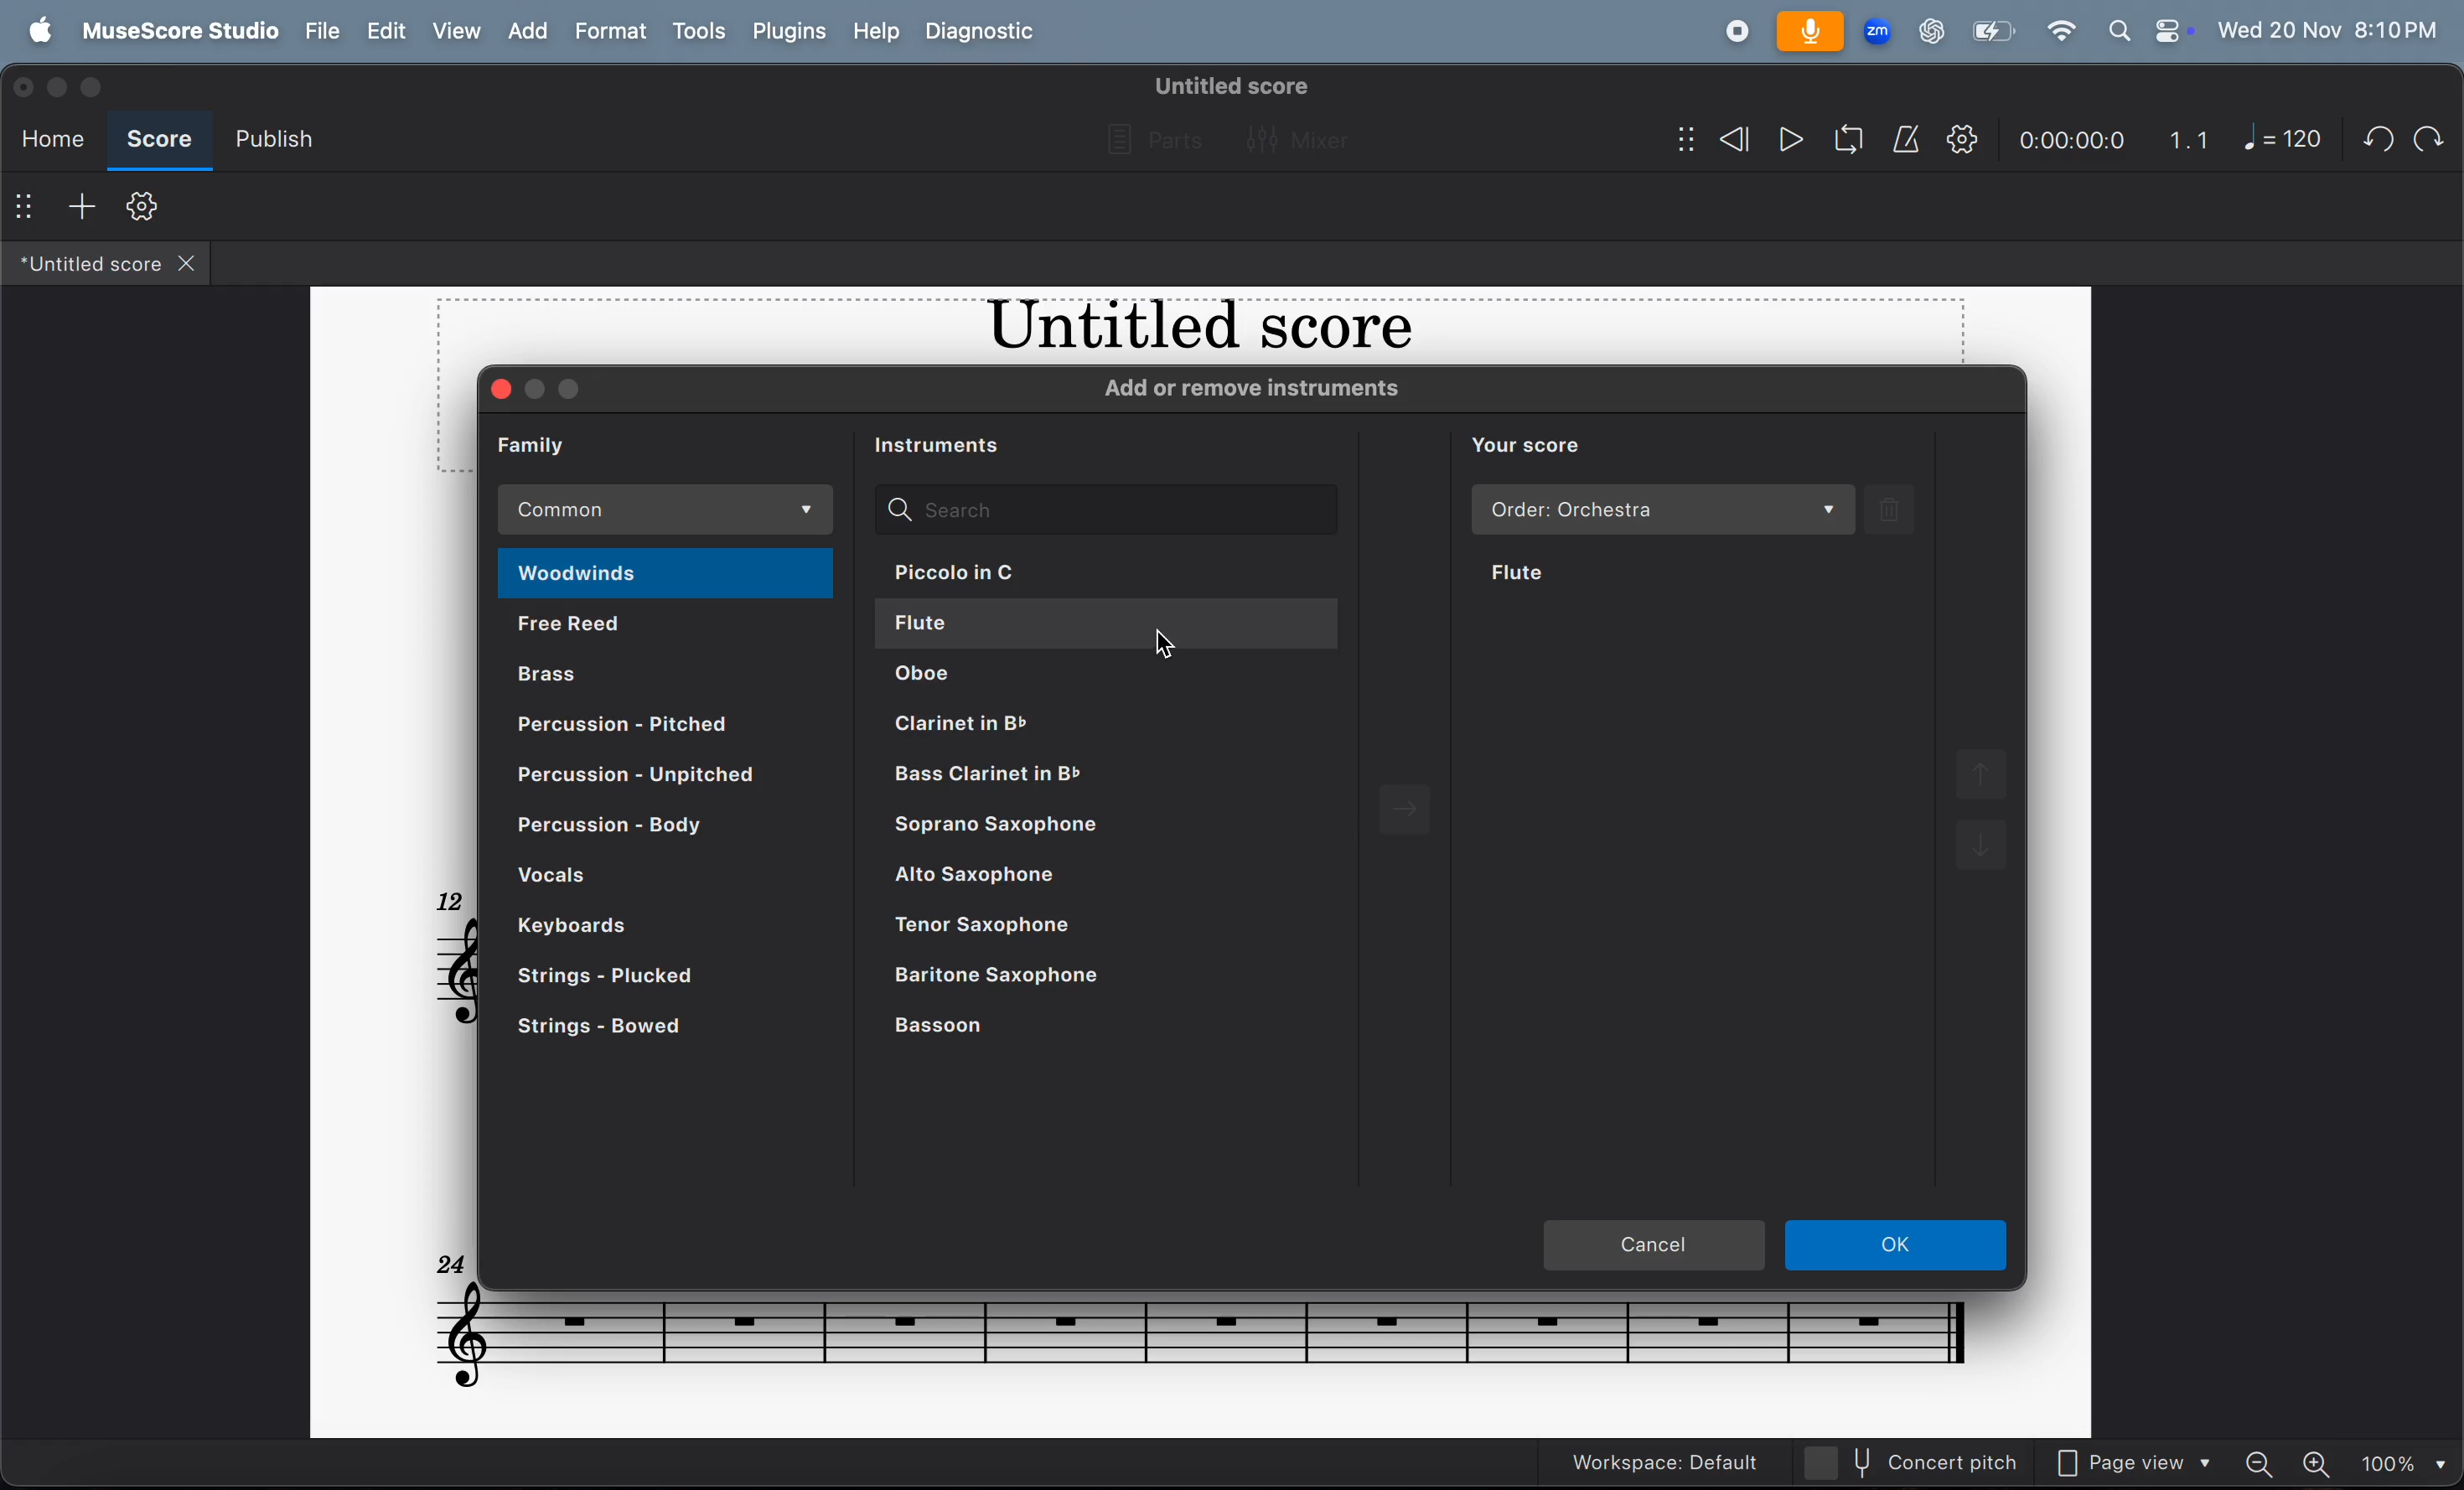 The width and height of the screenshot is (2464, 1490). Describe the element at coordinates (1900, 510) in the screenshot. I see `delete` at that location.